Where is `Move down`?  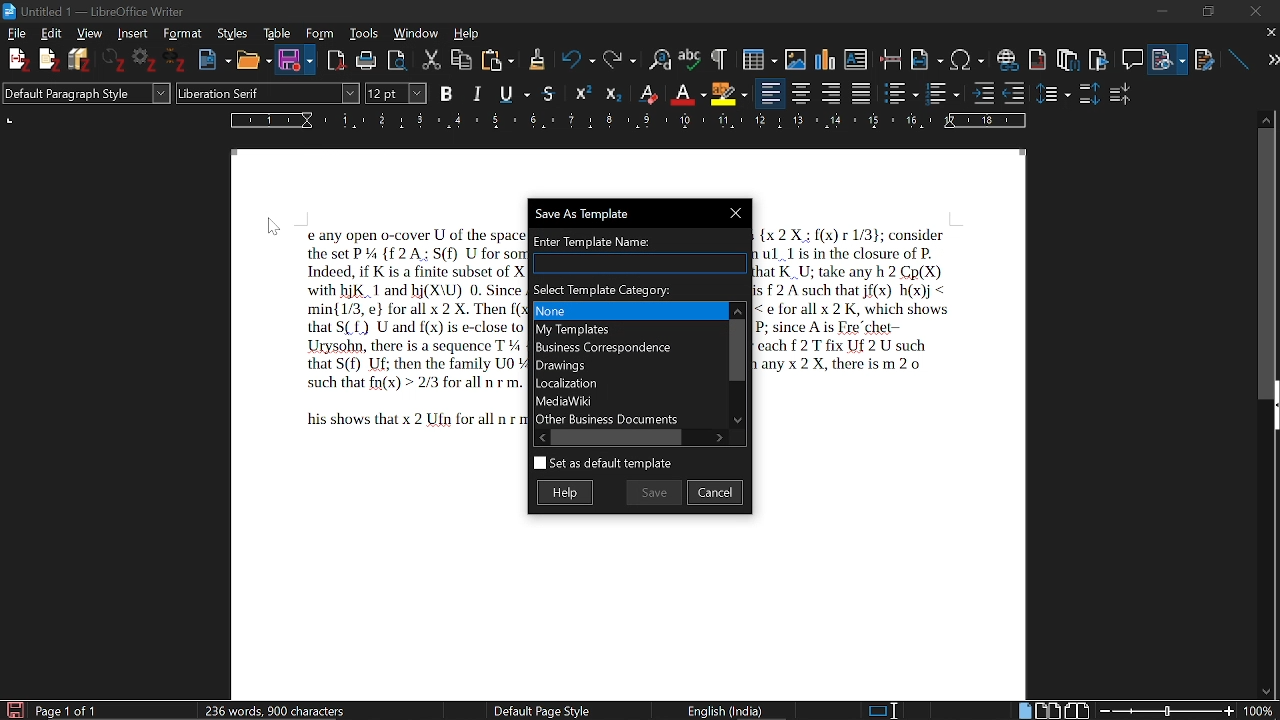
Move down is located at coordinates (740, 421).